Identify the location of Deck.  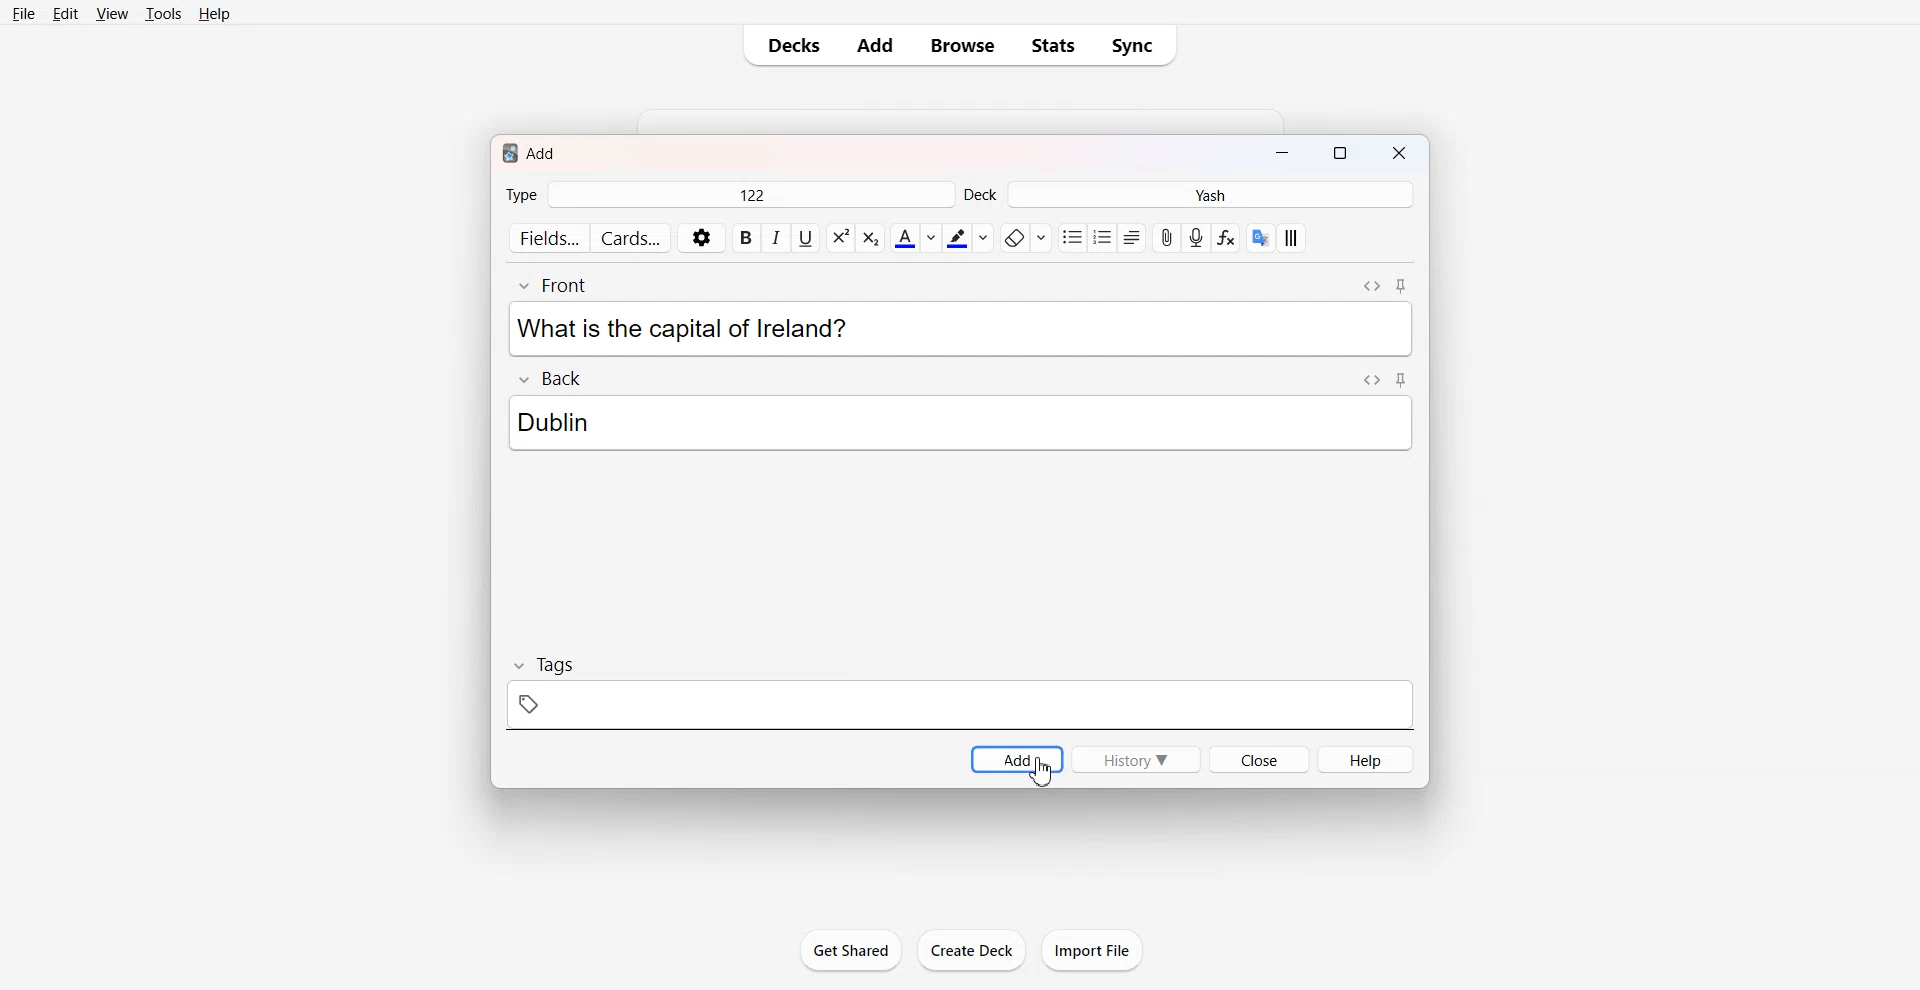
(1189, 195).